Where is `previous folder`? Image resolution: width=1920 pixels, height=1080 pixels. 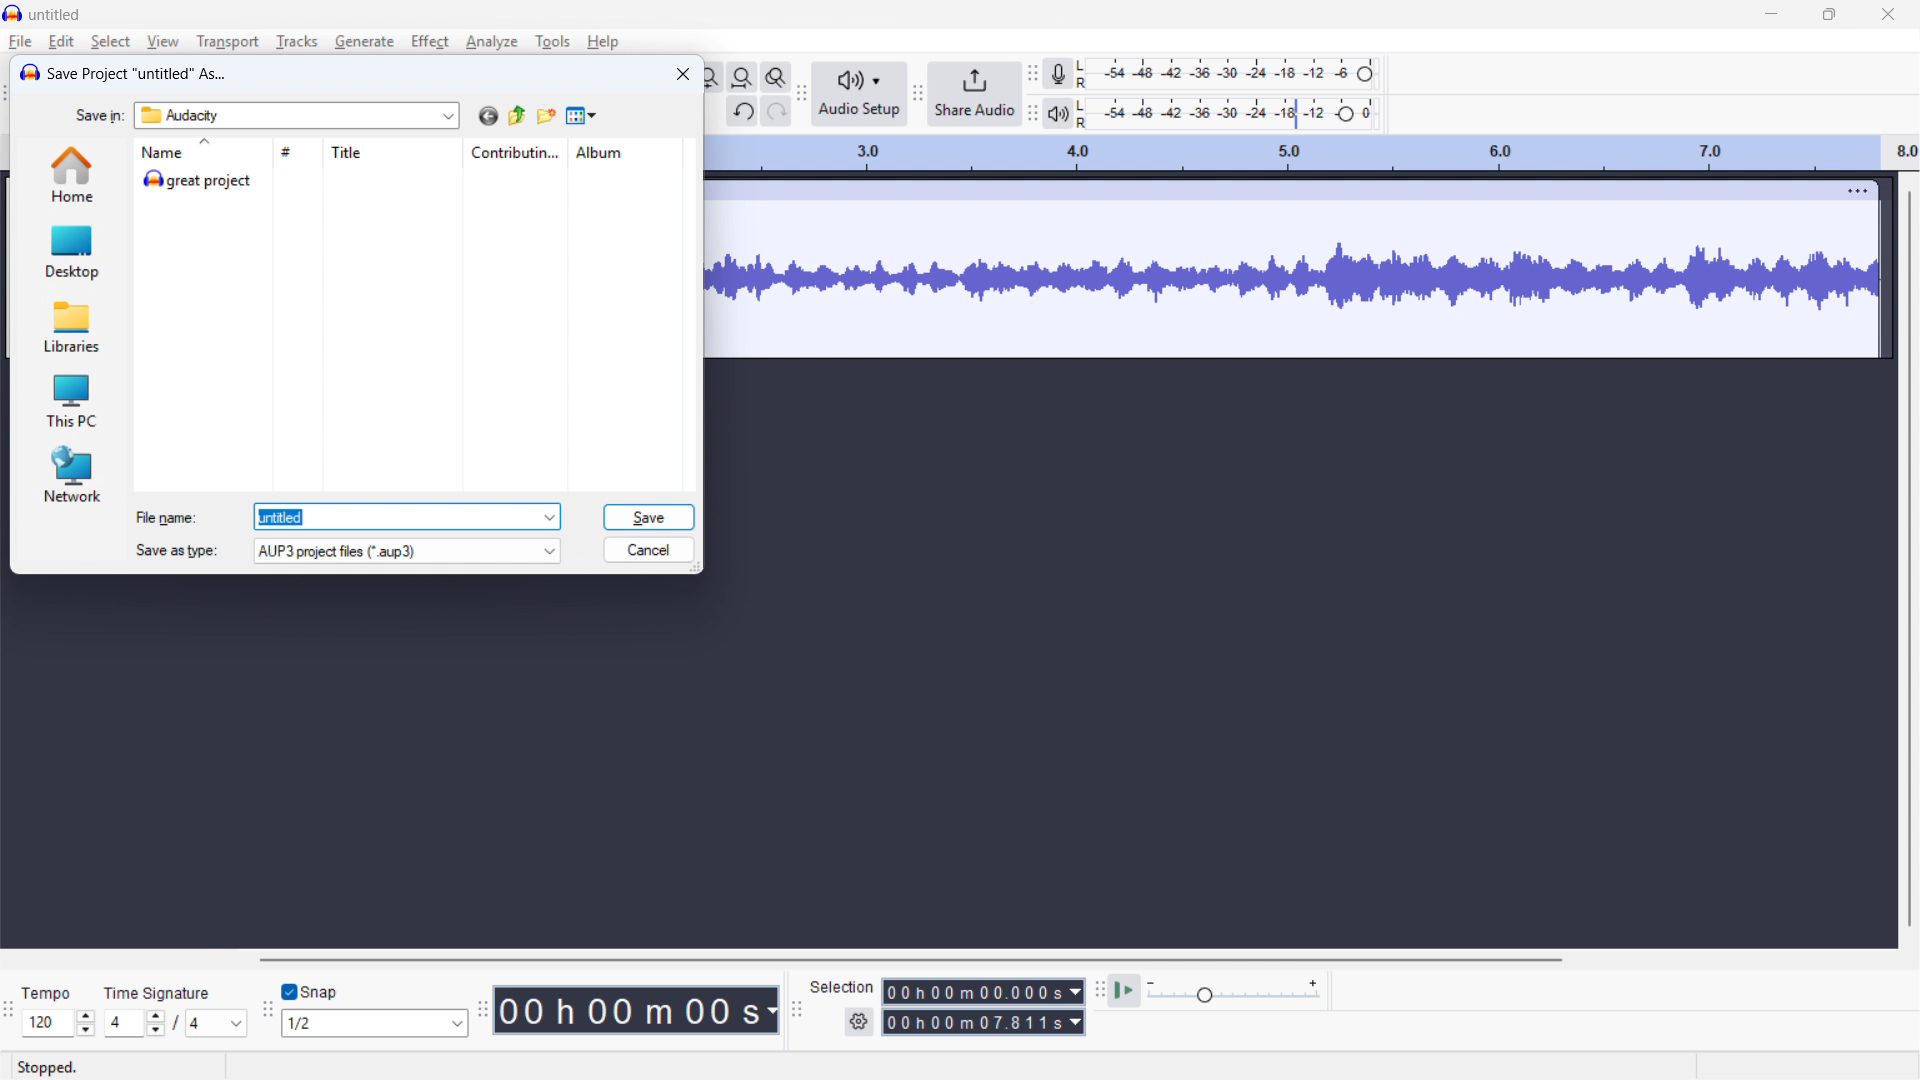
previous folder is located at coordinates (517, 116).